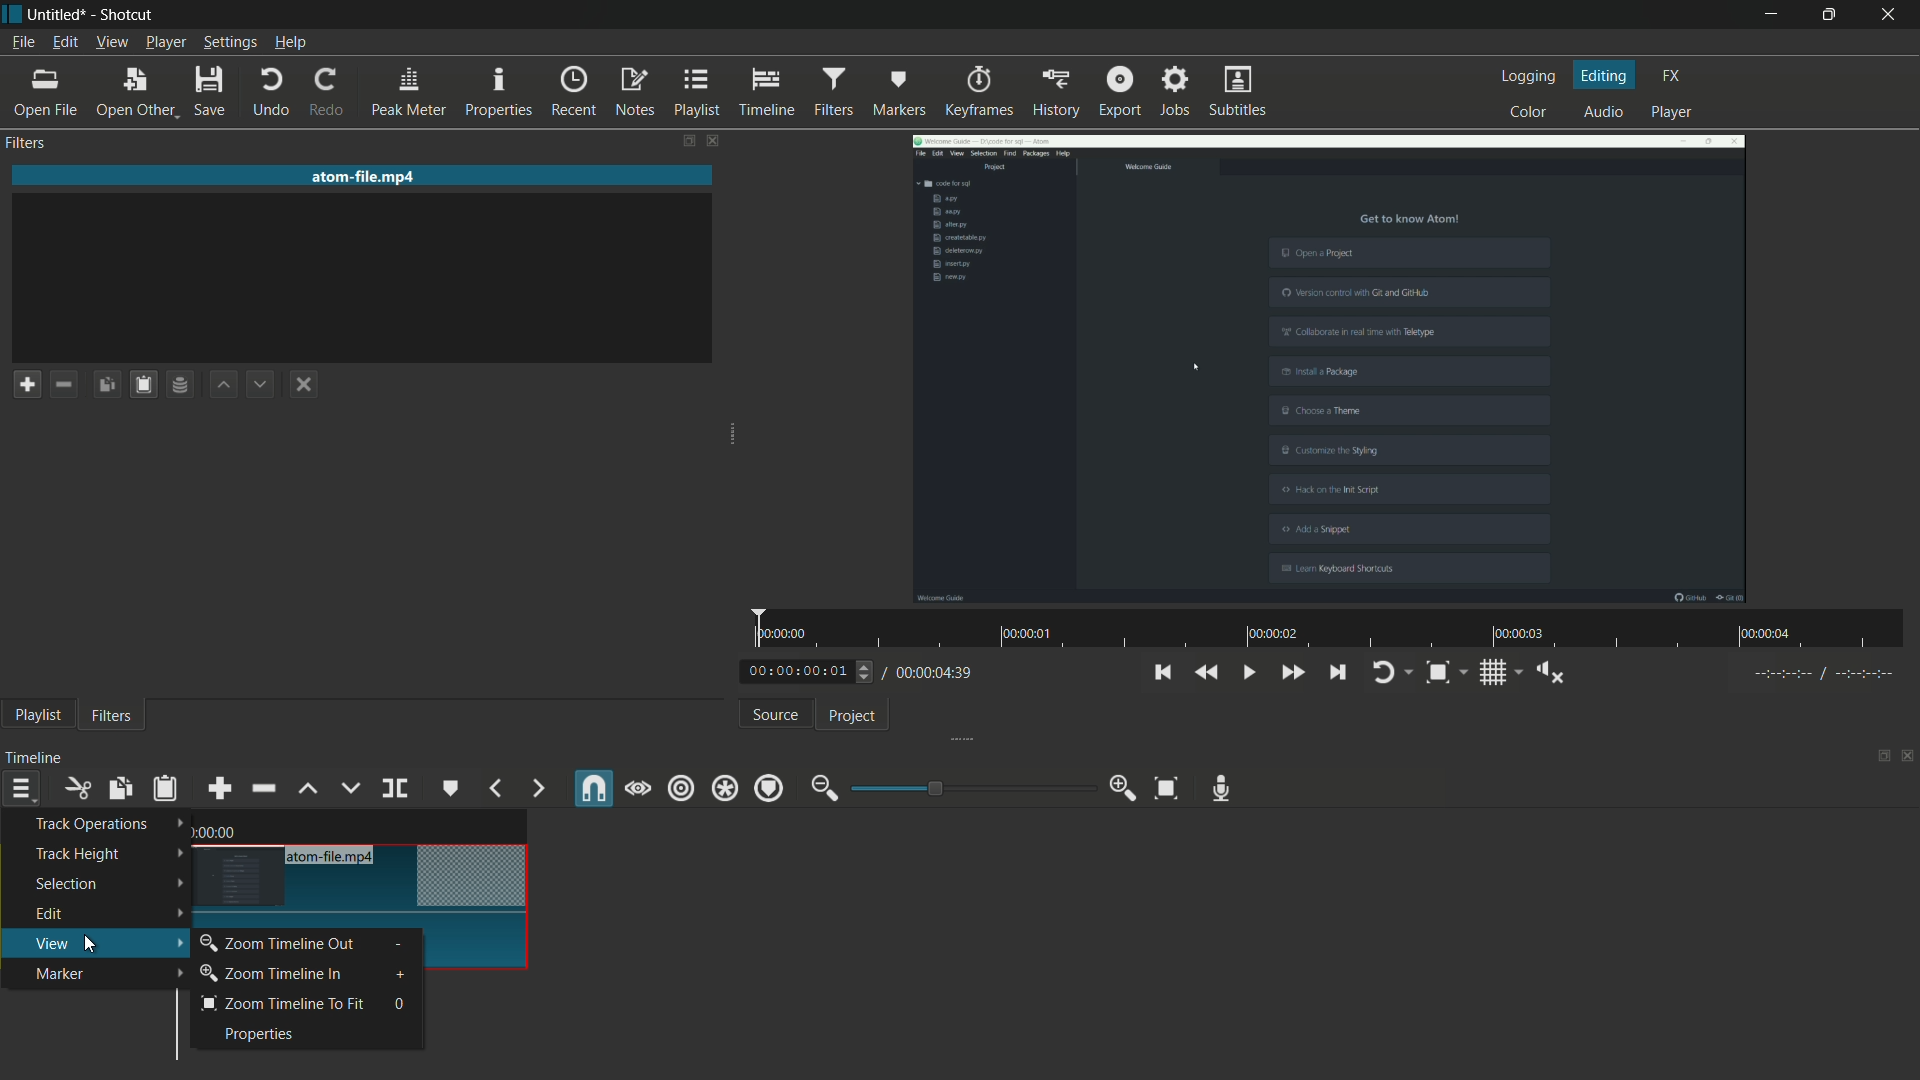  I want to click on open file, so click(41, 93).